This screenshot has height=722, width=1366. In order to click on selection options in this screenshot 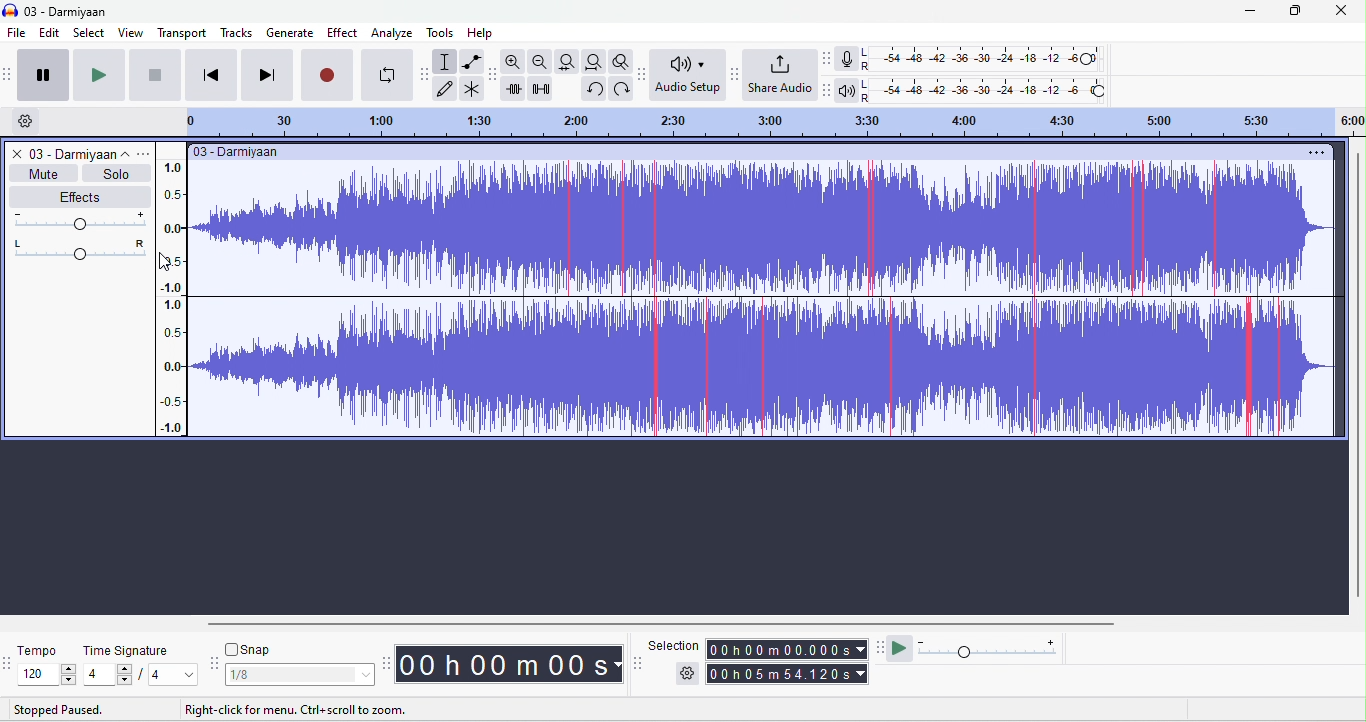, I will do `click(687, 674)`.